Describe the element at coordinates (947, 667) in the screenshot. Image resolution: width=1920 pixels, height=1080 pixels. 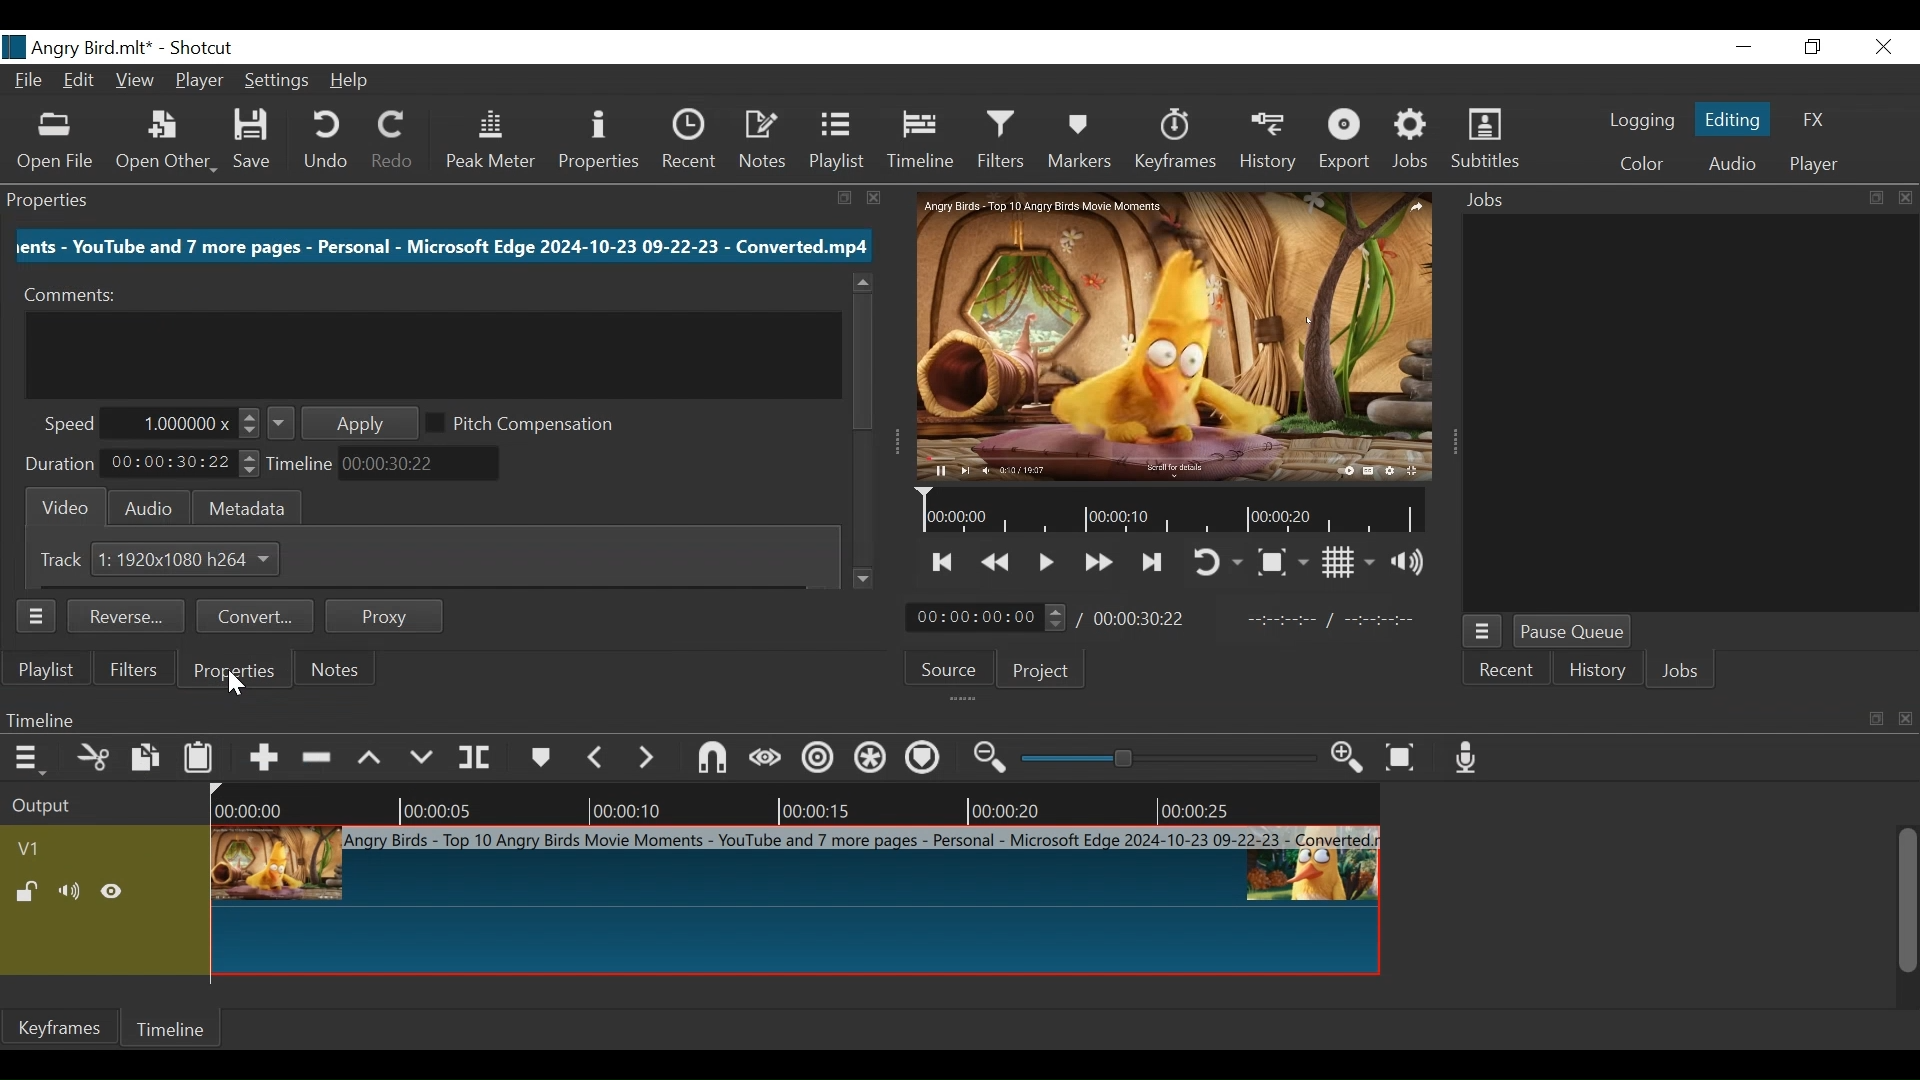
I see `Source` at that location.